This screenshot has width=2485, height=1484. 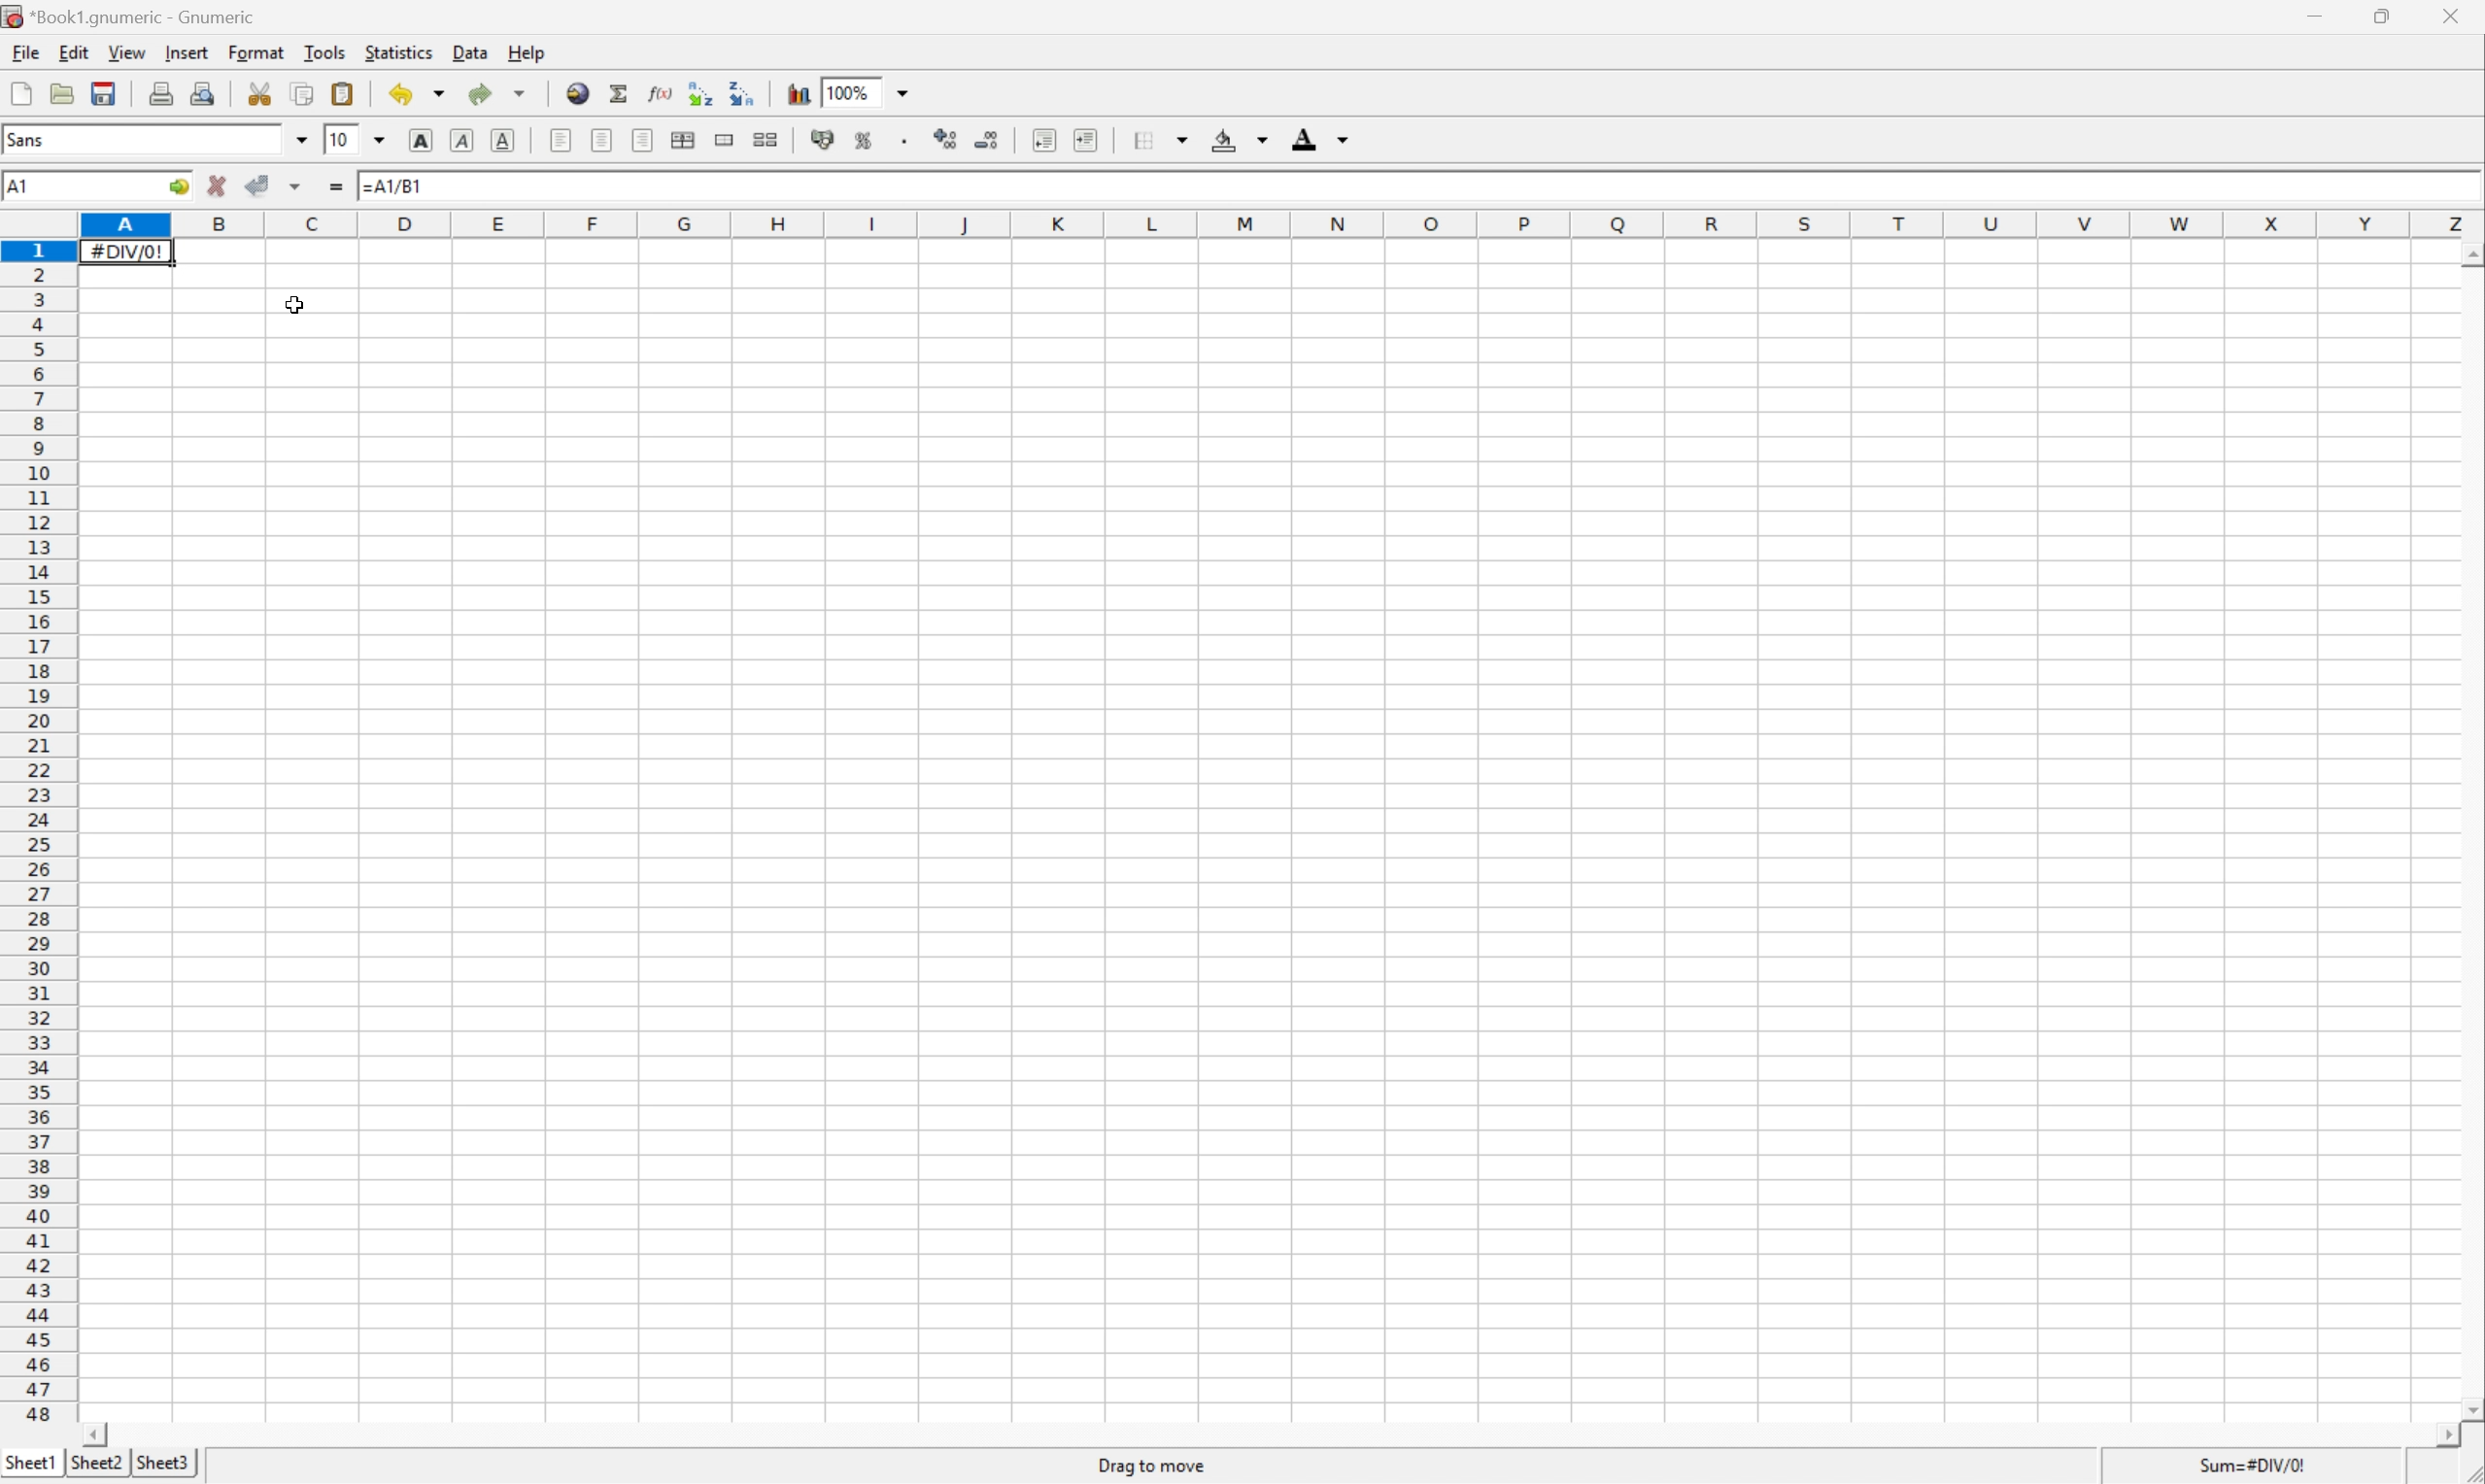 I want to click on center horizontally, so click(x=604, y=140).